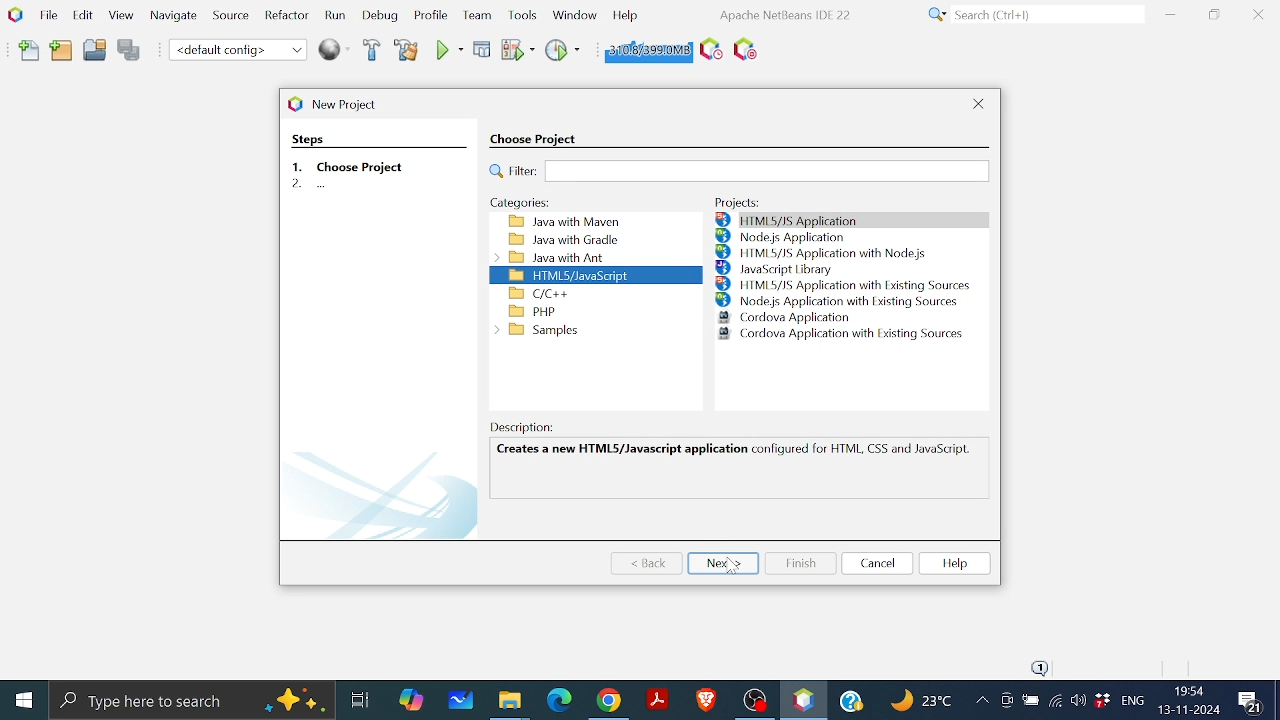 The width and height of the screenshot is (1280, 720). Describe the element at coordinates (754, 699) in the screenshot. I see `OBS studio` at that location.